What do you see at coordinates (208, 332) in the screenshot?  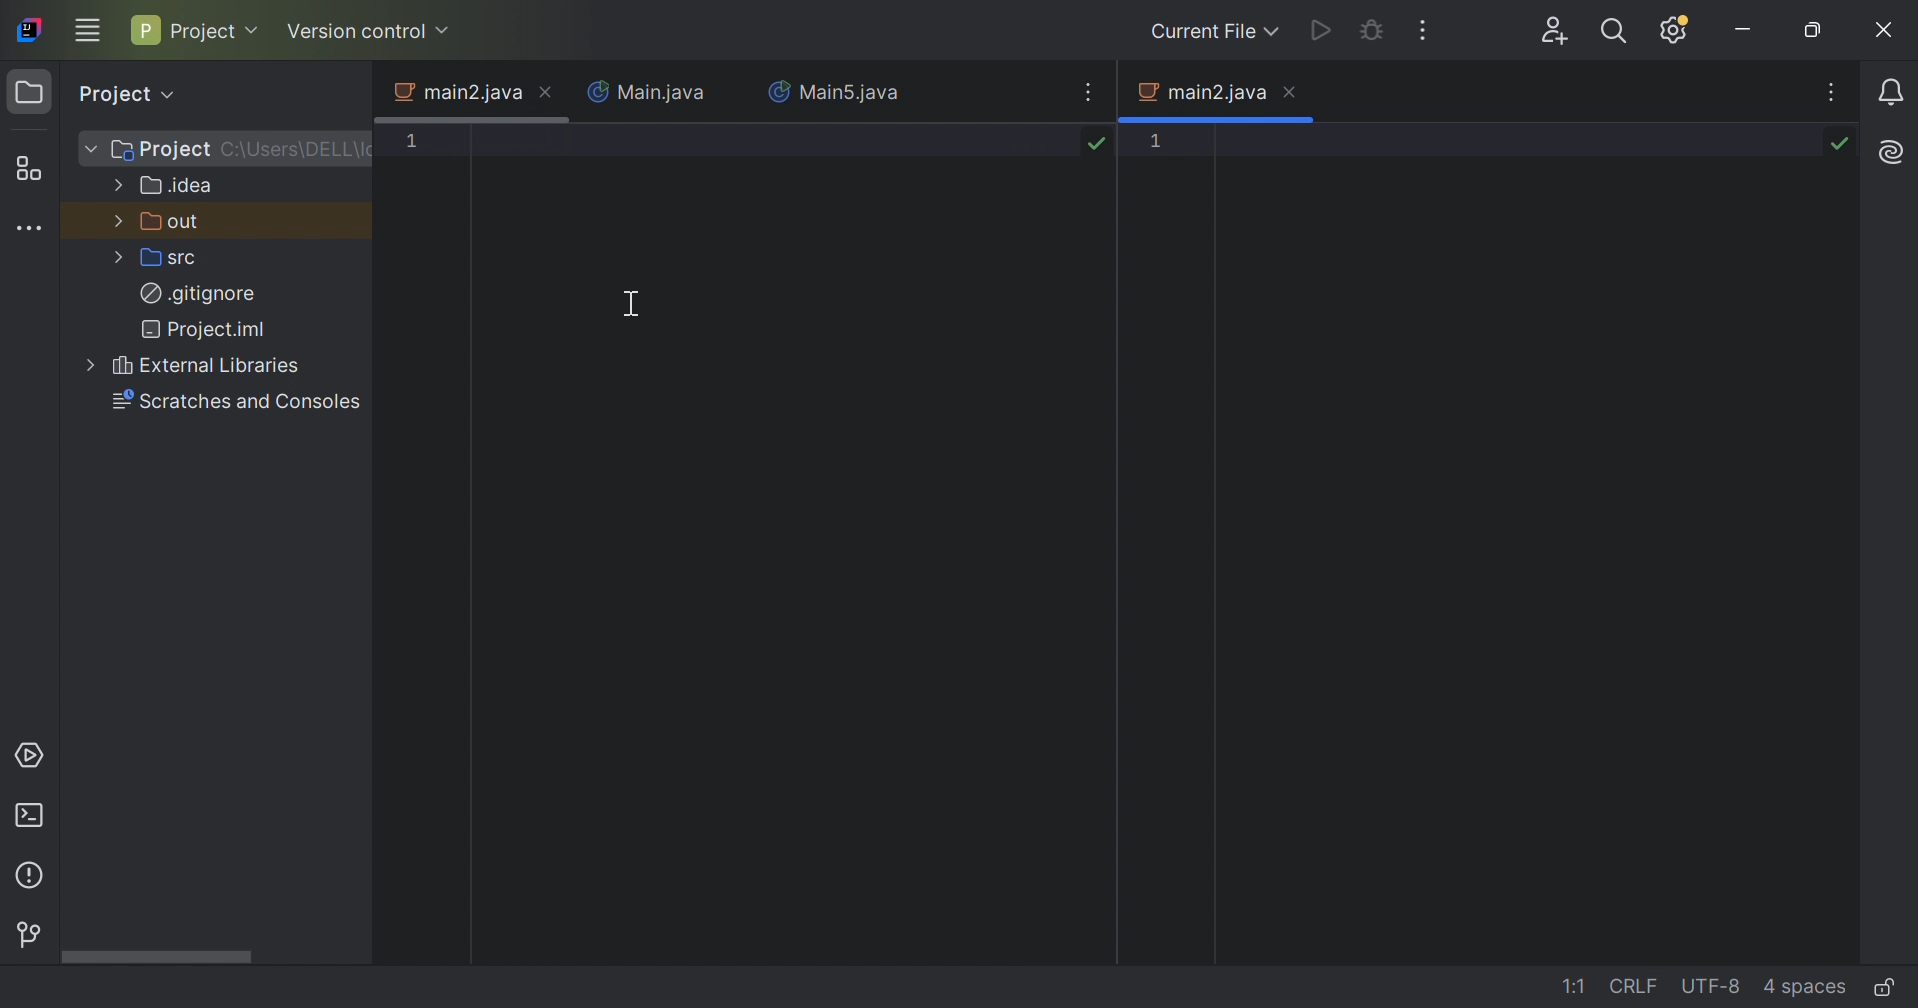 I see `Project.iml` at bounding box center [208, 332].